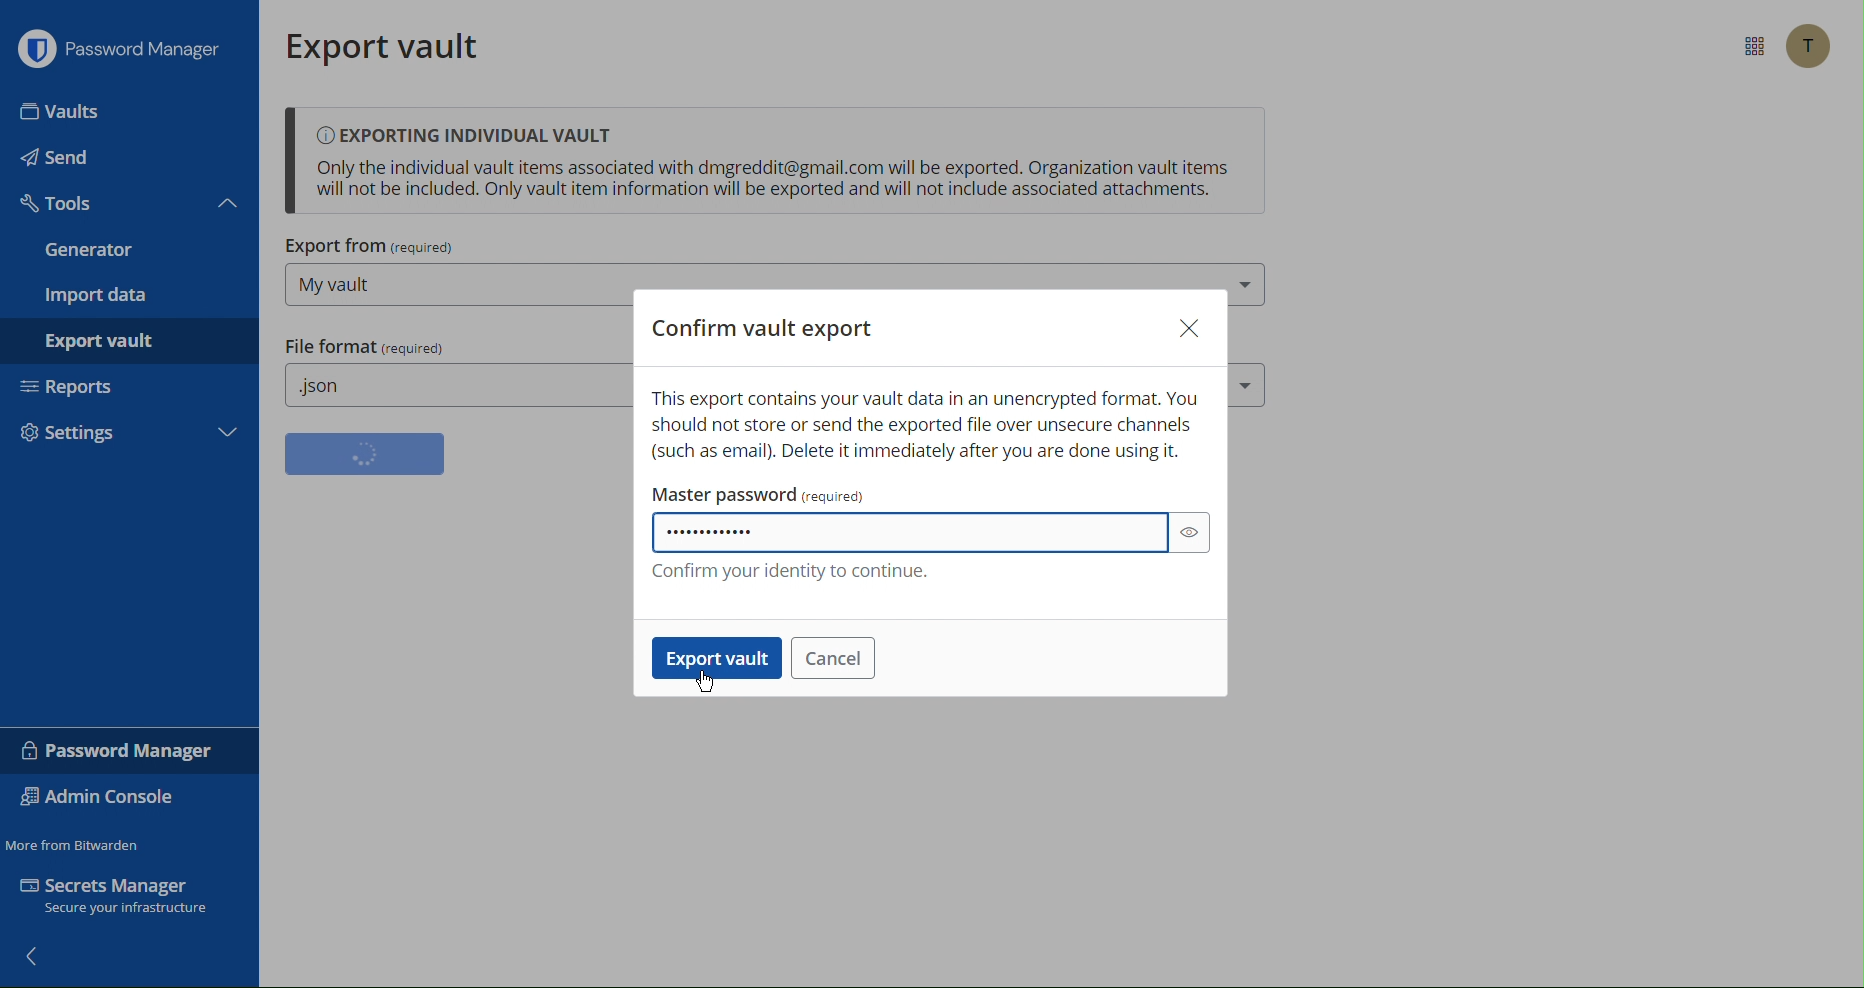 Image resolution: width=1864 pixels, height=988 pixels. I want to click on This contains your vault data in an unencrypted format Warning, so click(926, 427).